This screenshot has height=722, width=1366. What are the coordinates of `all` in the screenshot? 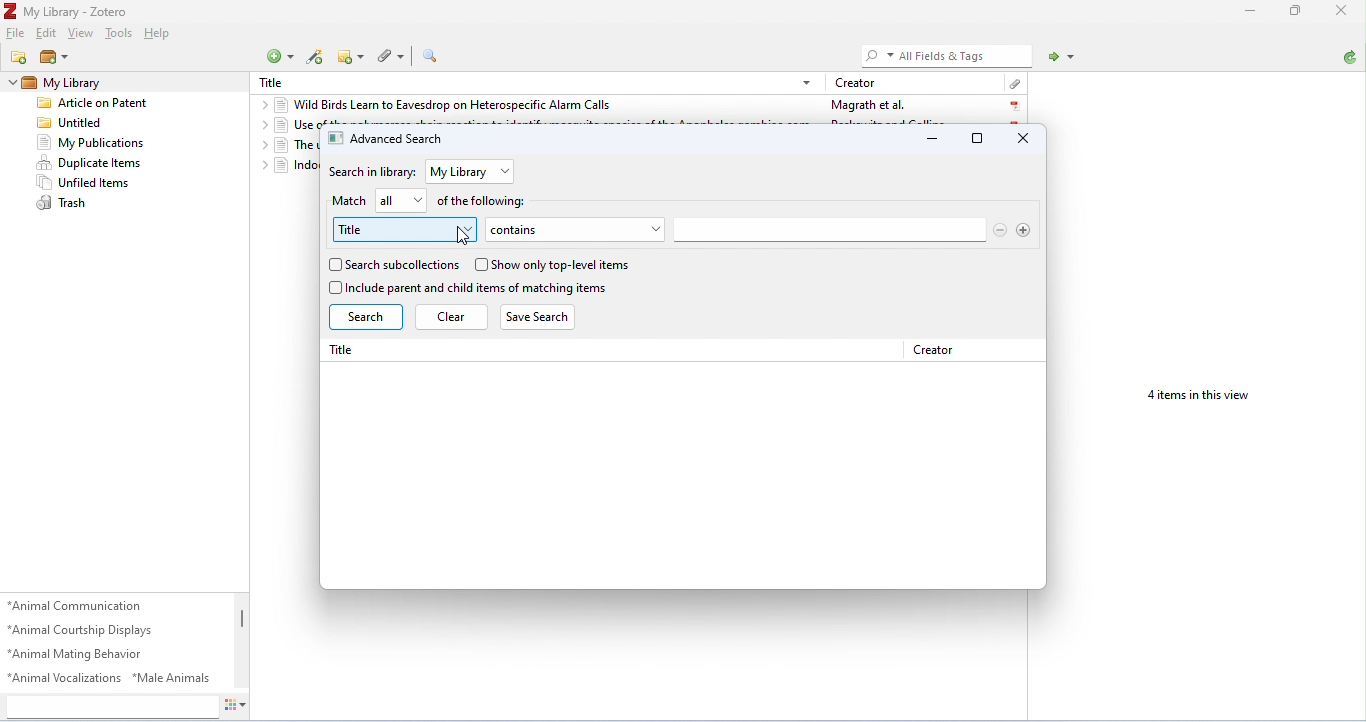 It's located at (390, 200).